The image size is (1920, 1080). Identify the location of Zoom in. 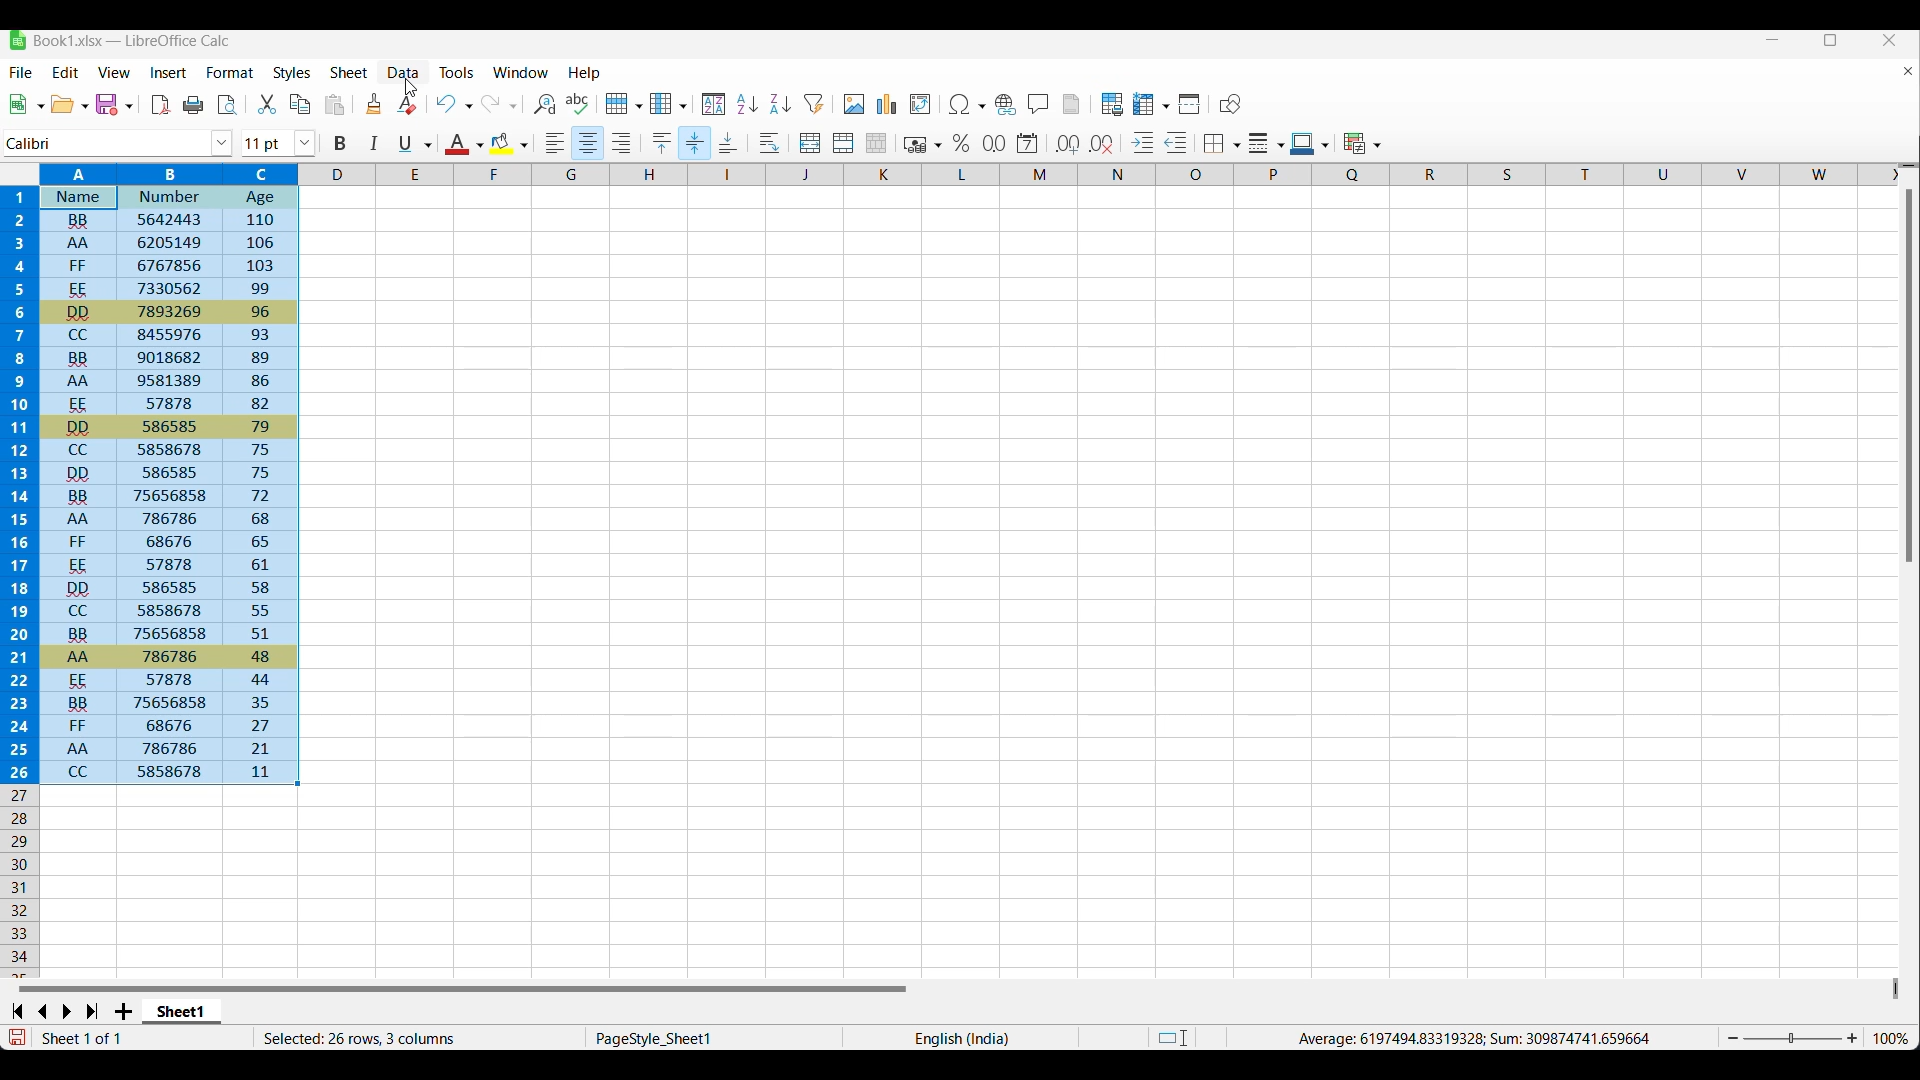
(1852, 1038).